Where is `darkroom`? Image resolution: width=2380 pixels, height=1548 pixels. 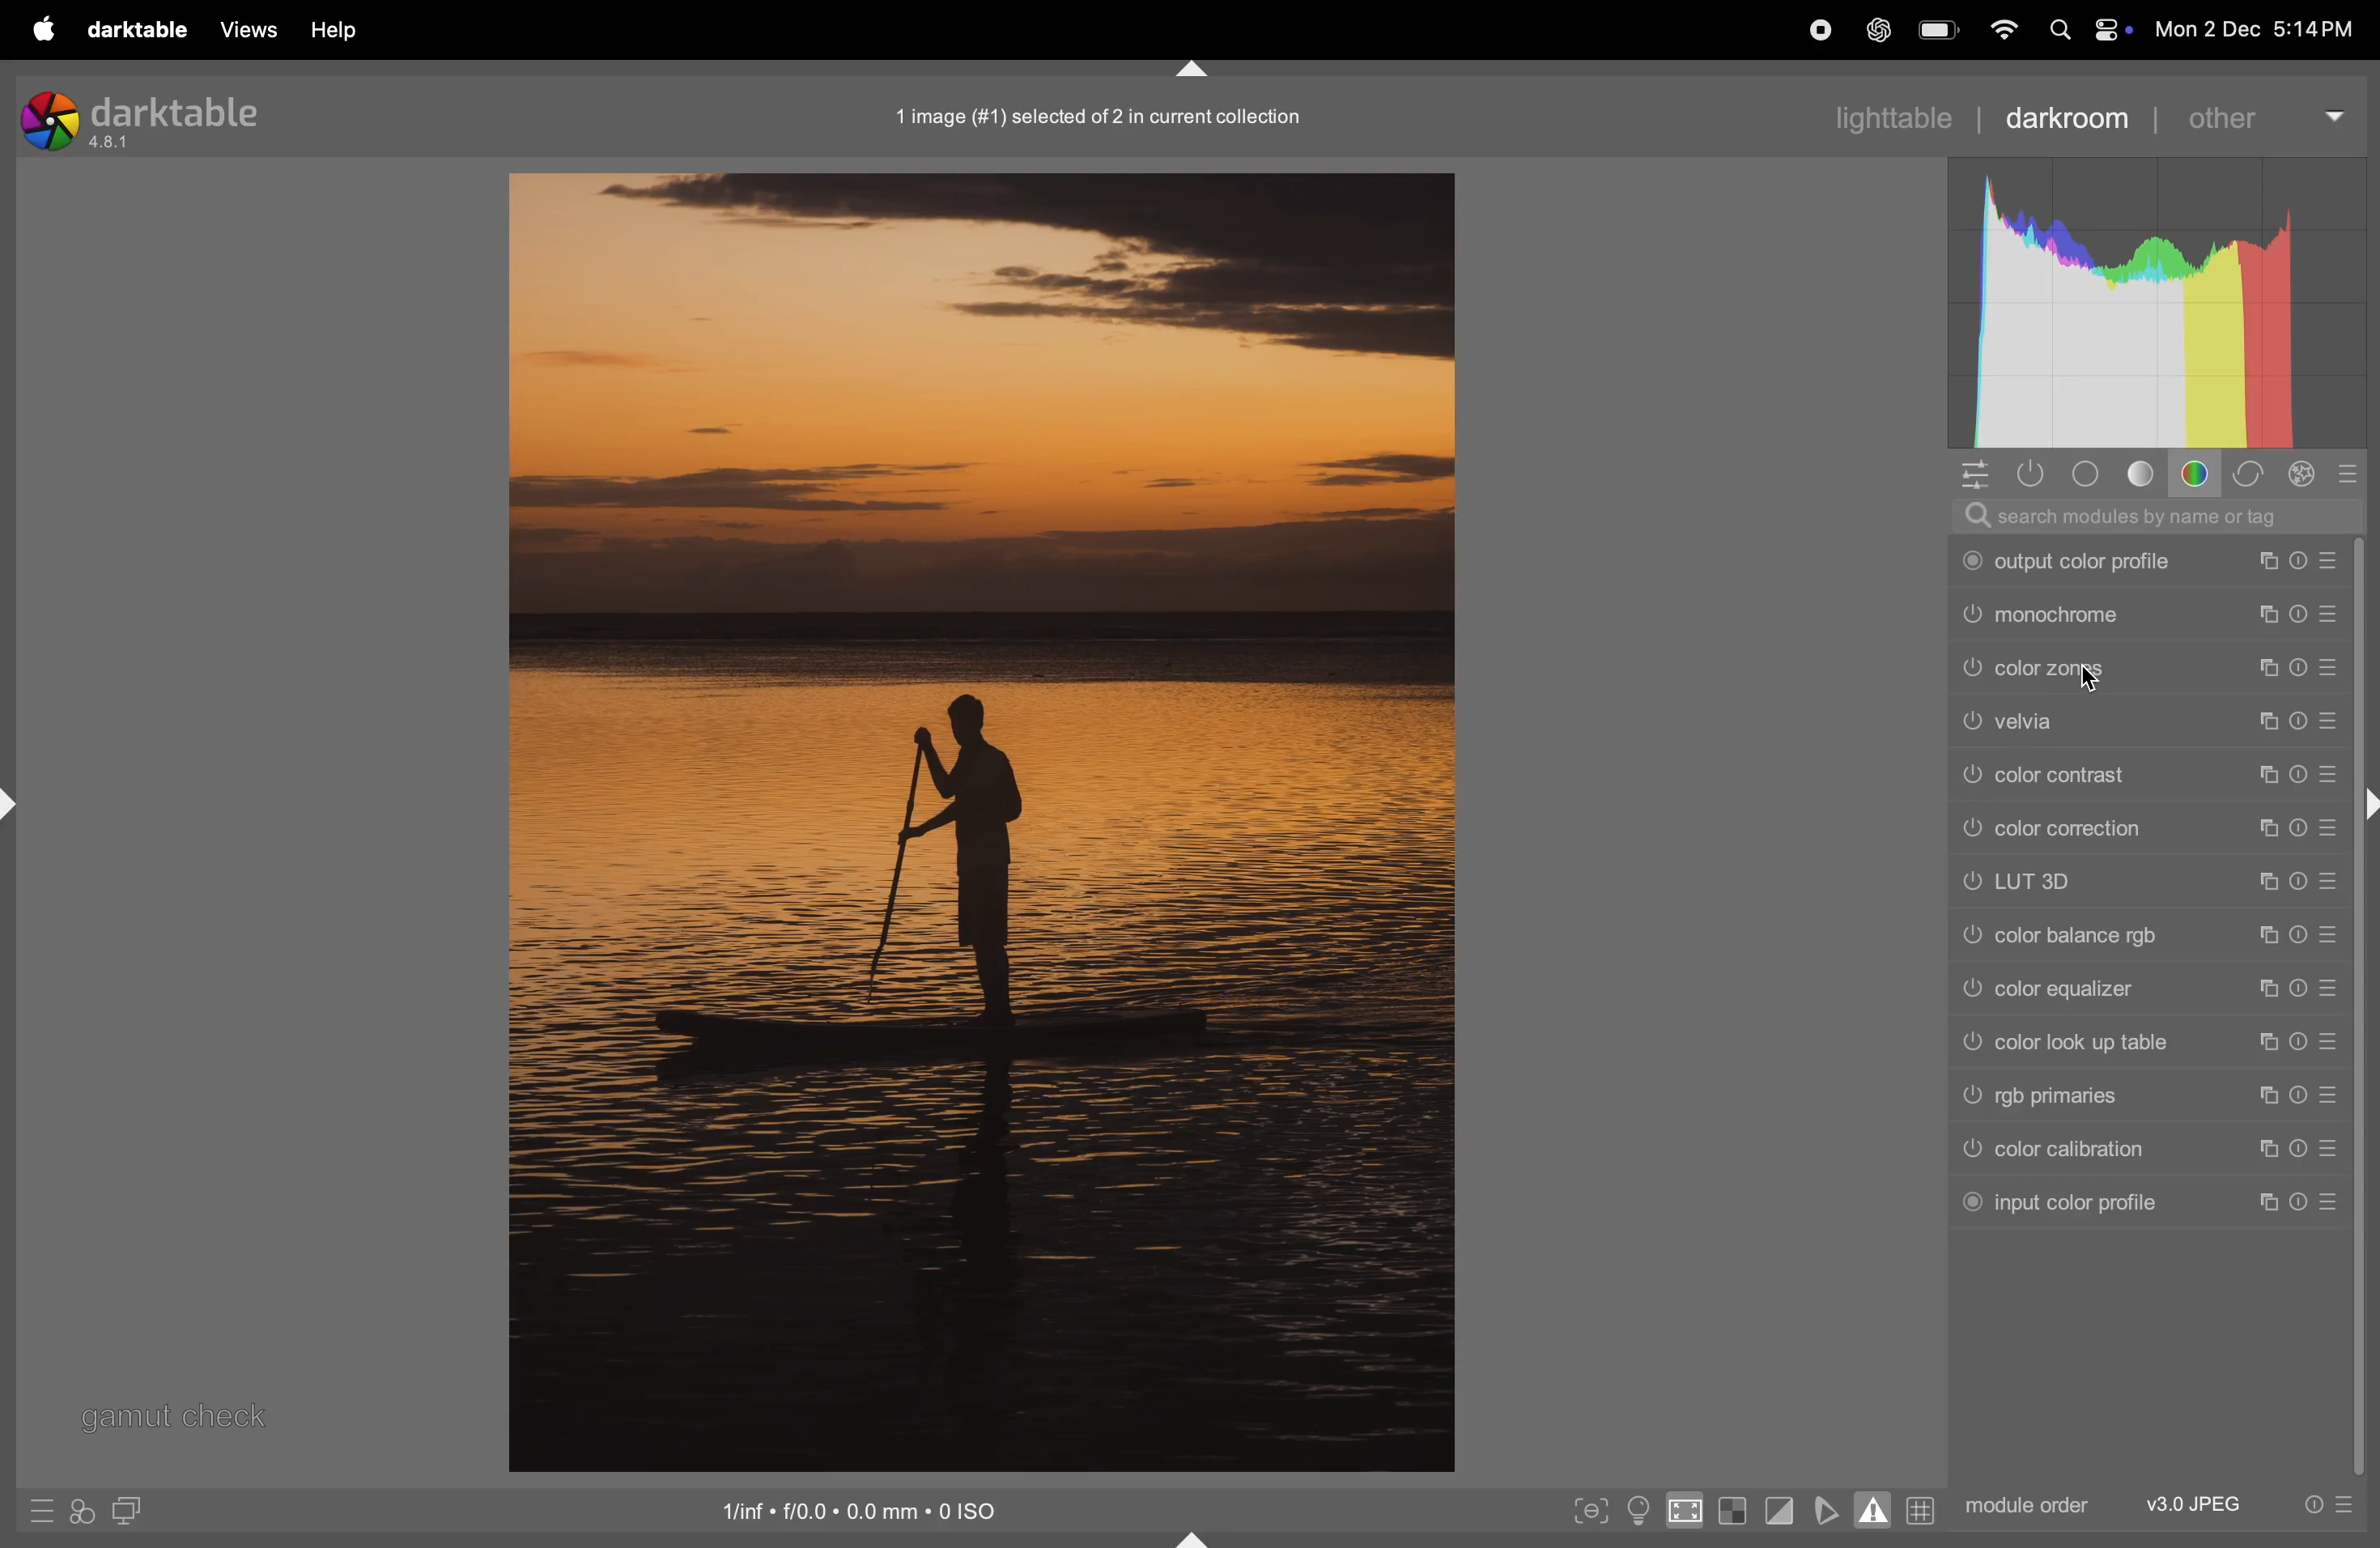 darkroom is located at coordinates (2077, 119).